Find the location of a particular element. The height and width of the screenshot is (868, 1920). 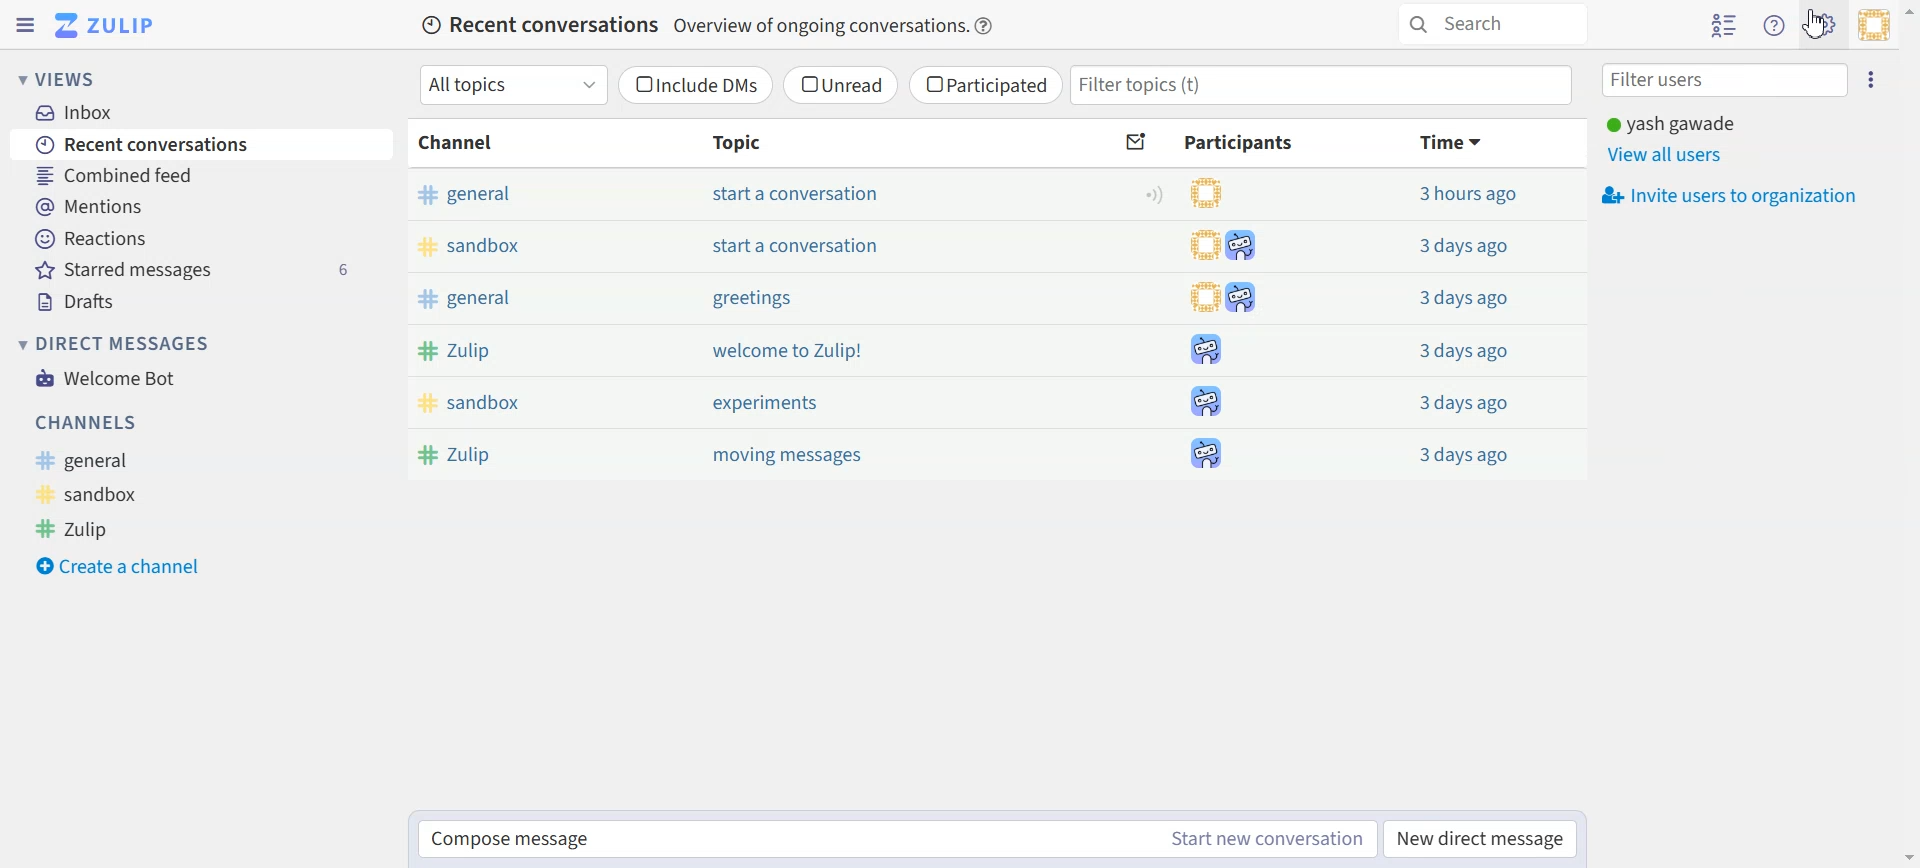

Filter topics(t) is located at coordinates (1322, 85).